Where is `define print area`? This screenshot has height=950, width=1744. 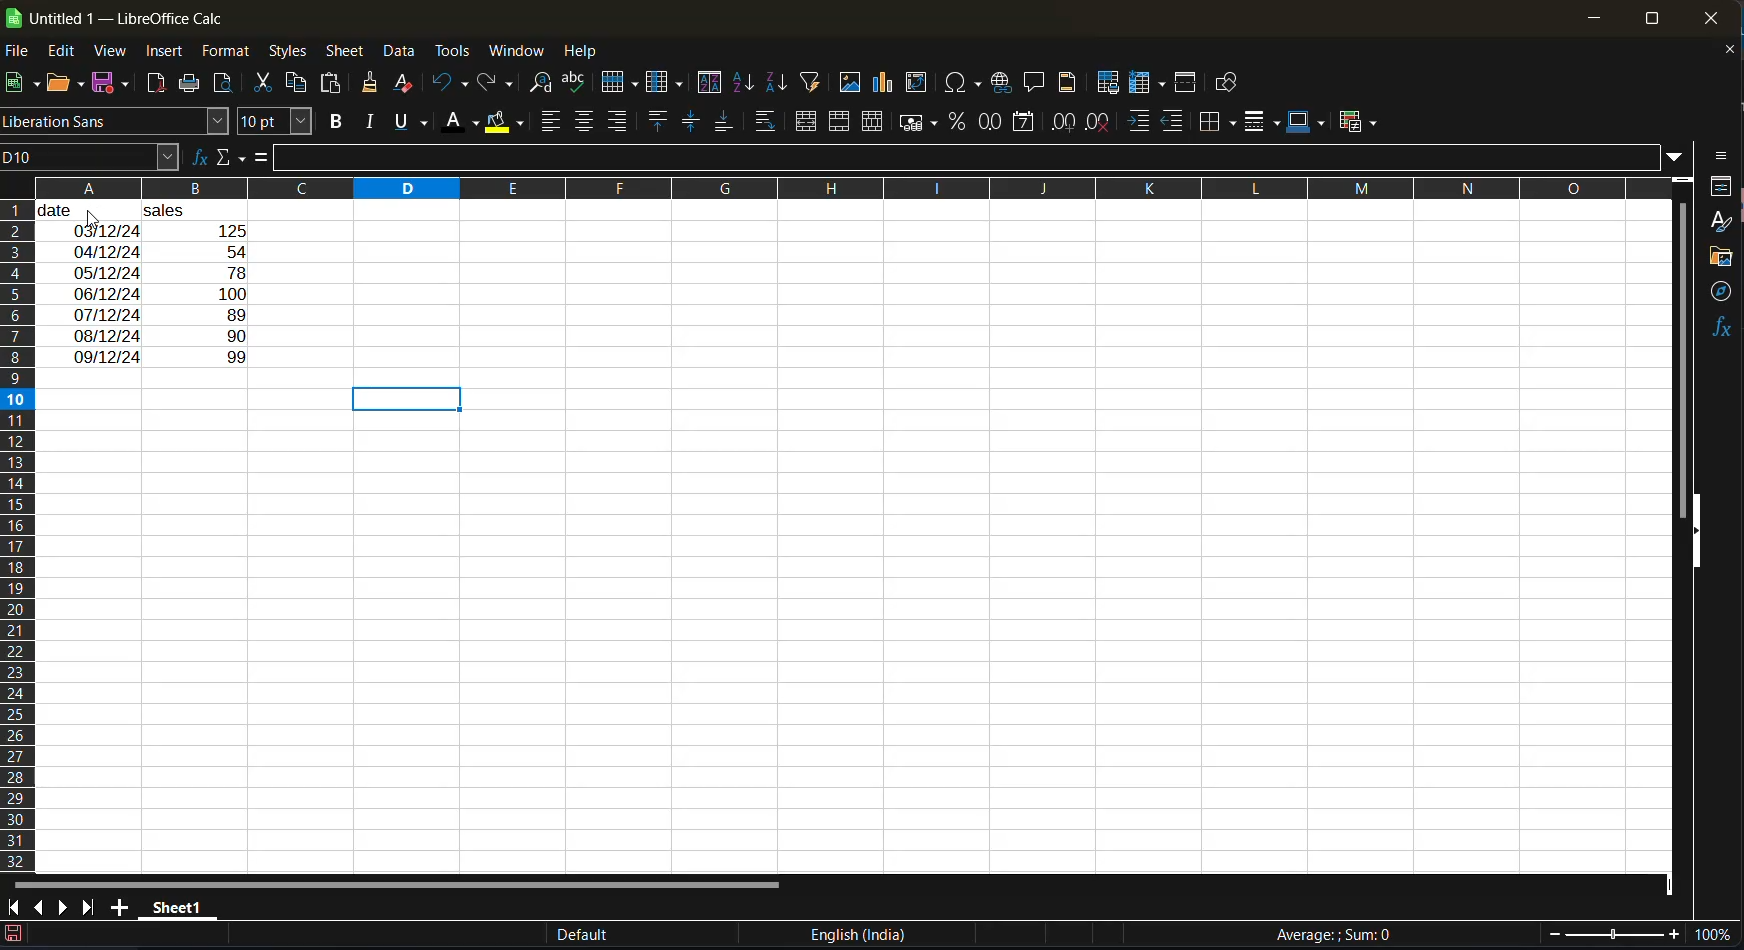
define print area is located at coordinates (1109, 82).